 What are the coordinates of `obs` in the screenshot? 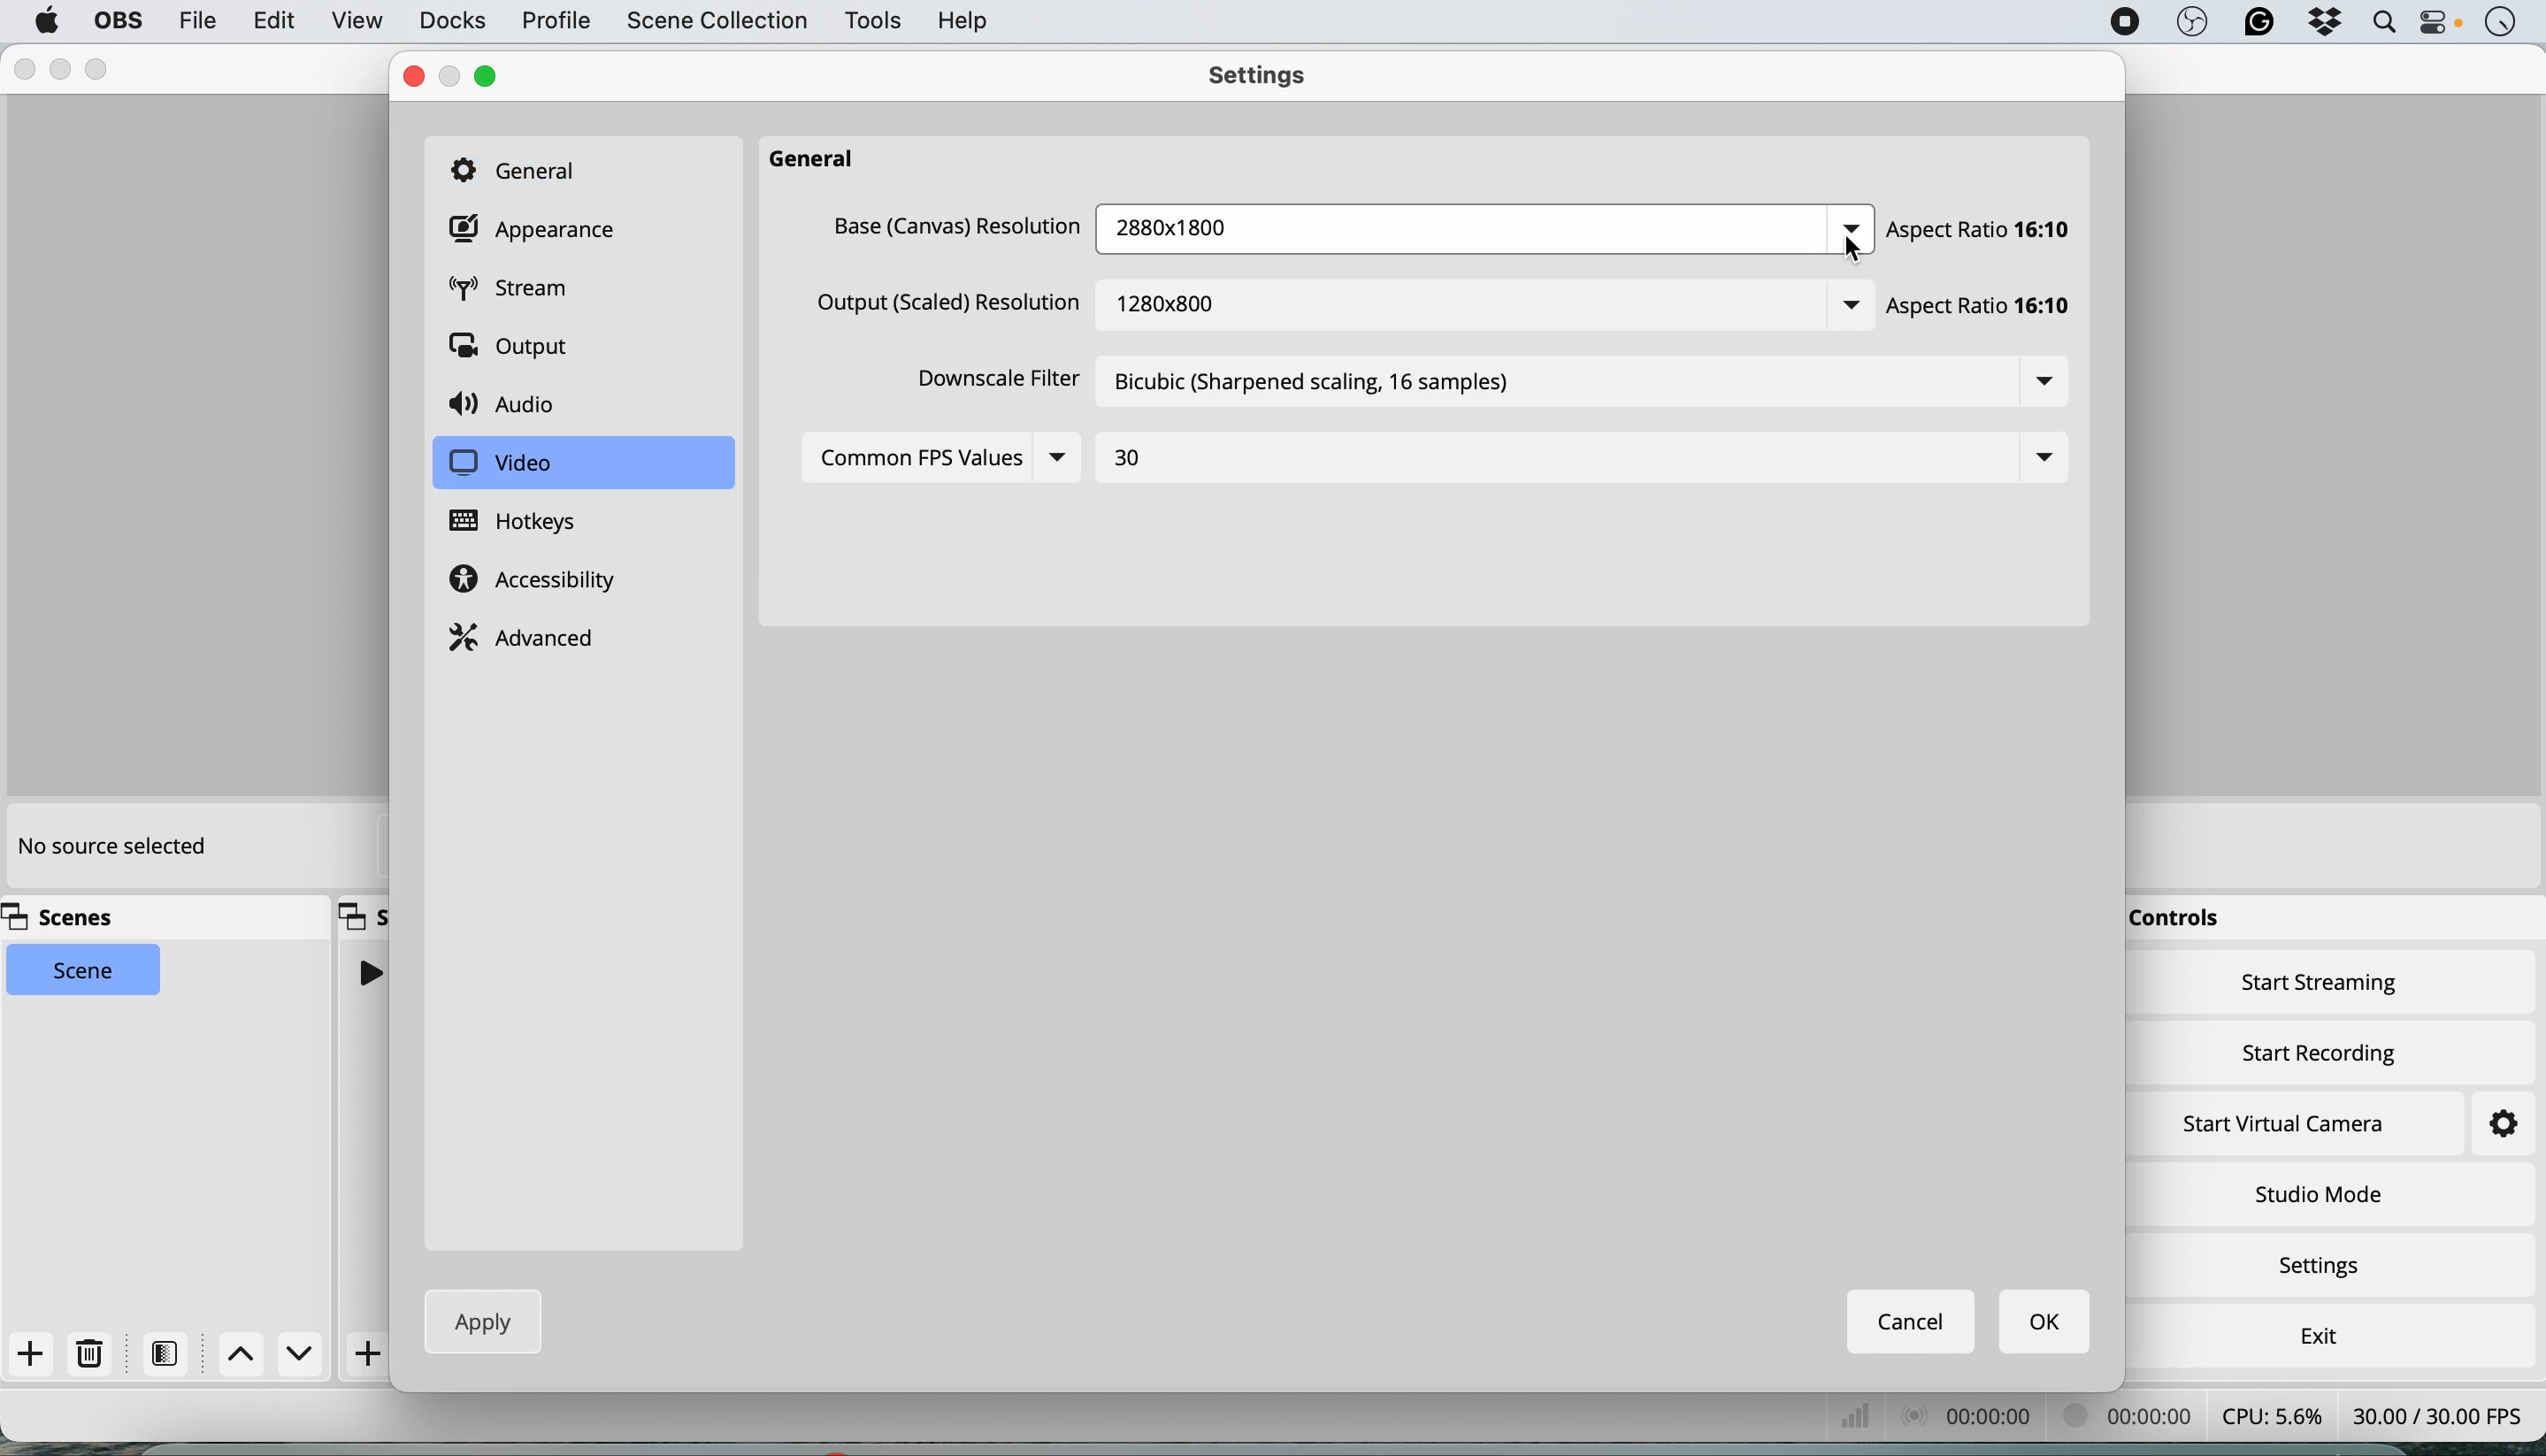 It's located at (115, 21).